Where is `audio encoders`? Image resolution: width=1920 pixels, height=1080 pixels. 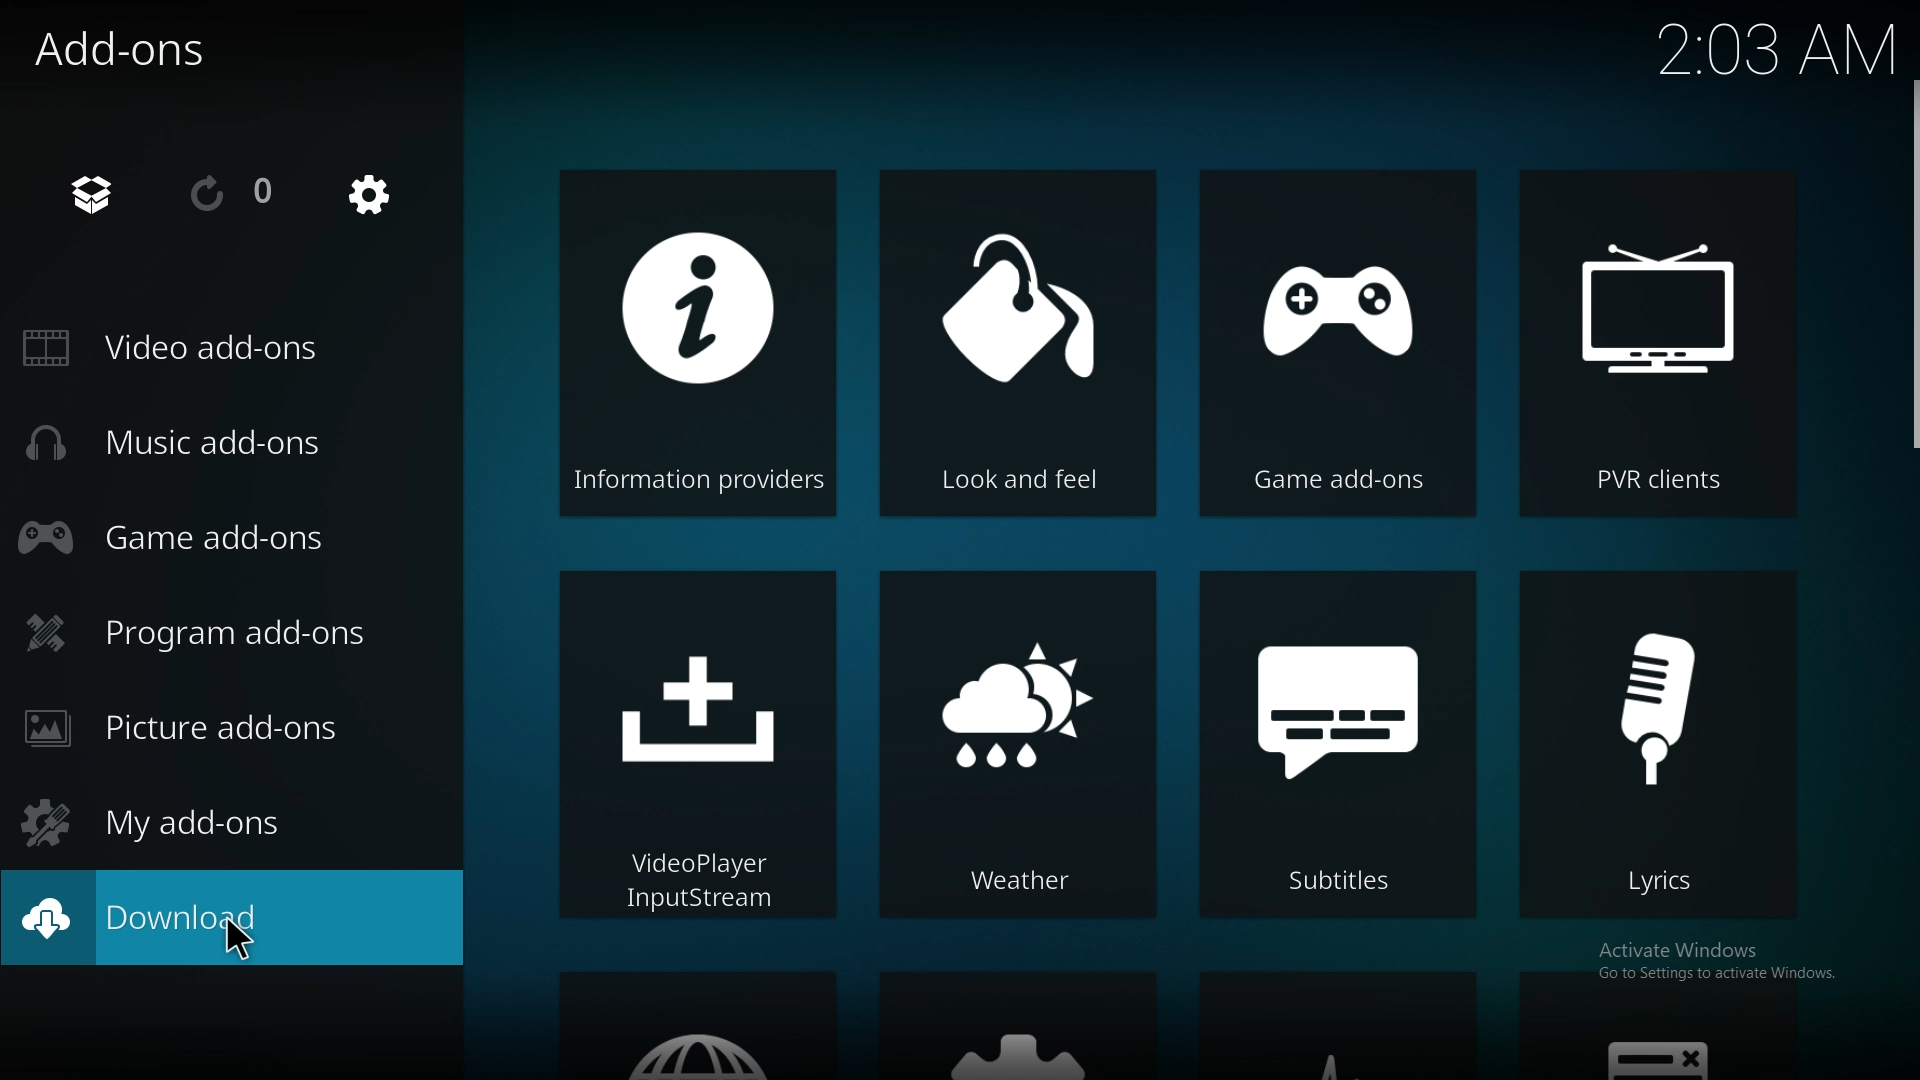 audio encoders is located at coordinates (1336, 1026).